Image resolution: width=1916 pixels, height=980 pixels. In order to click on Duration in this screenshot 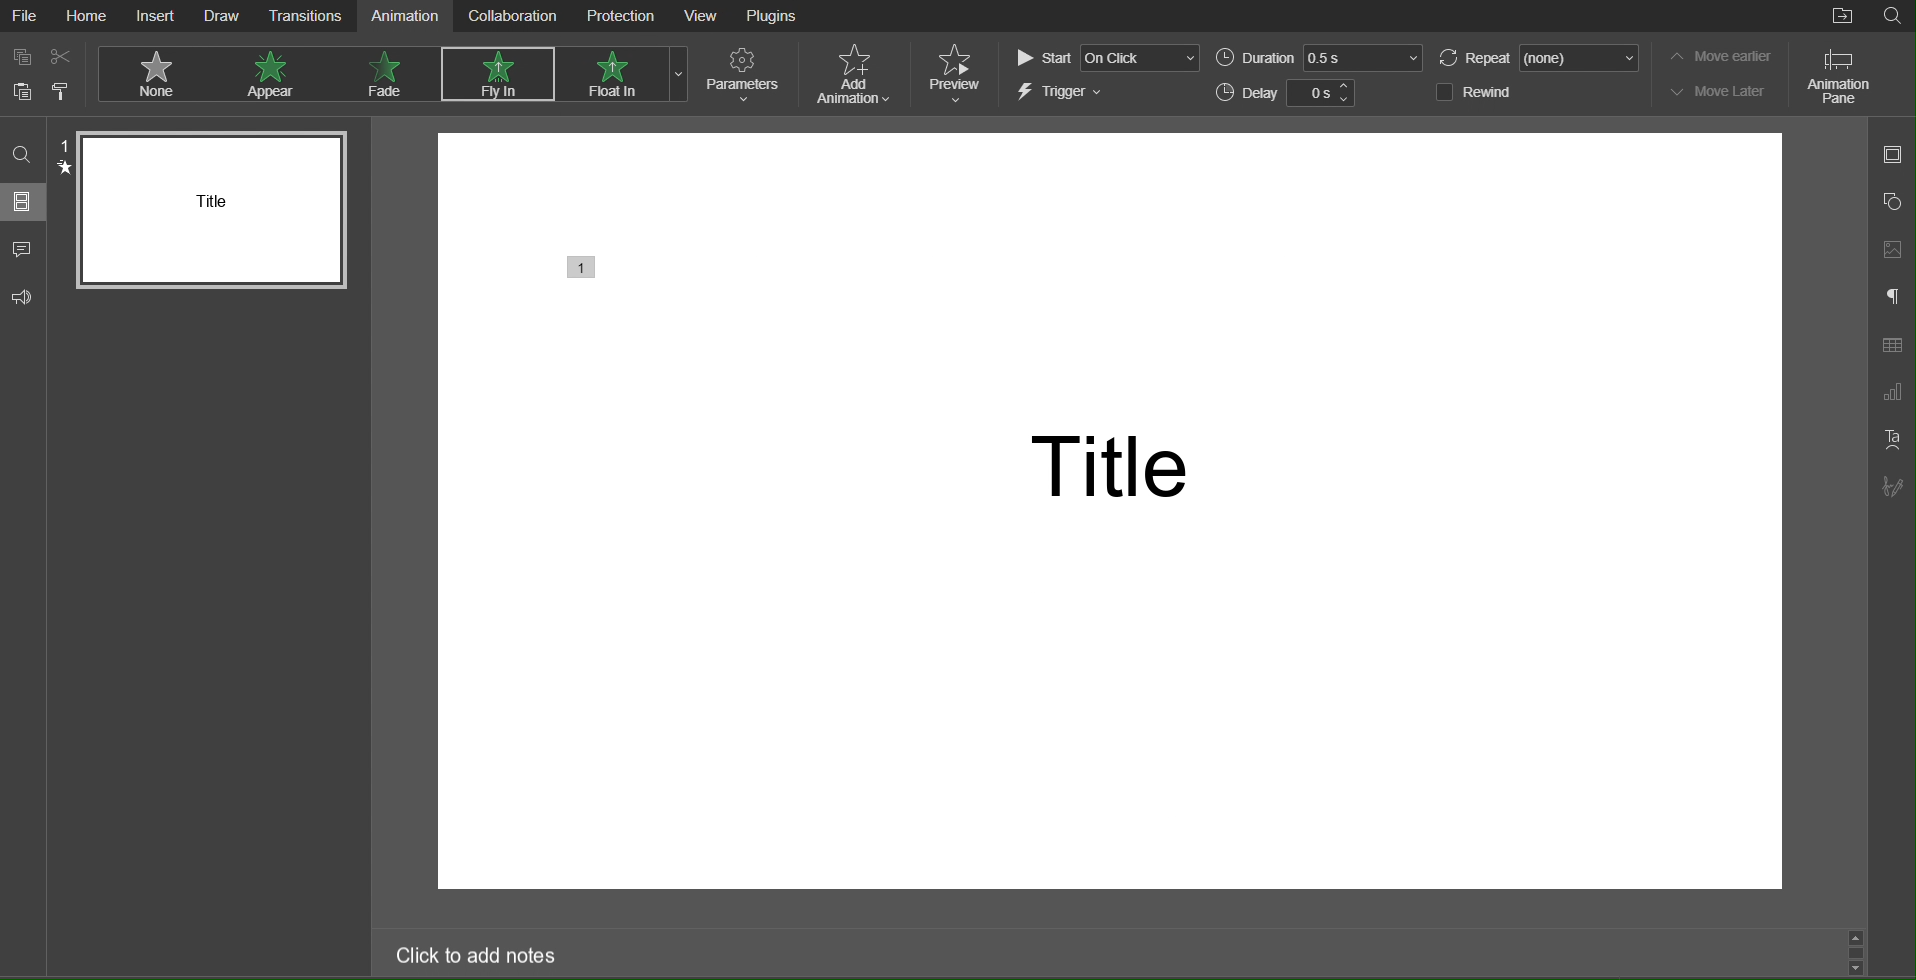, I will do `click(1316, 58)`.